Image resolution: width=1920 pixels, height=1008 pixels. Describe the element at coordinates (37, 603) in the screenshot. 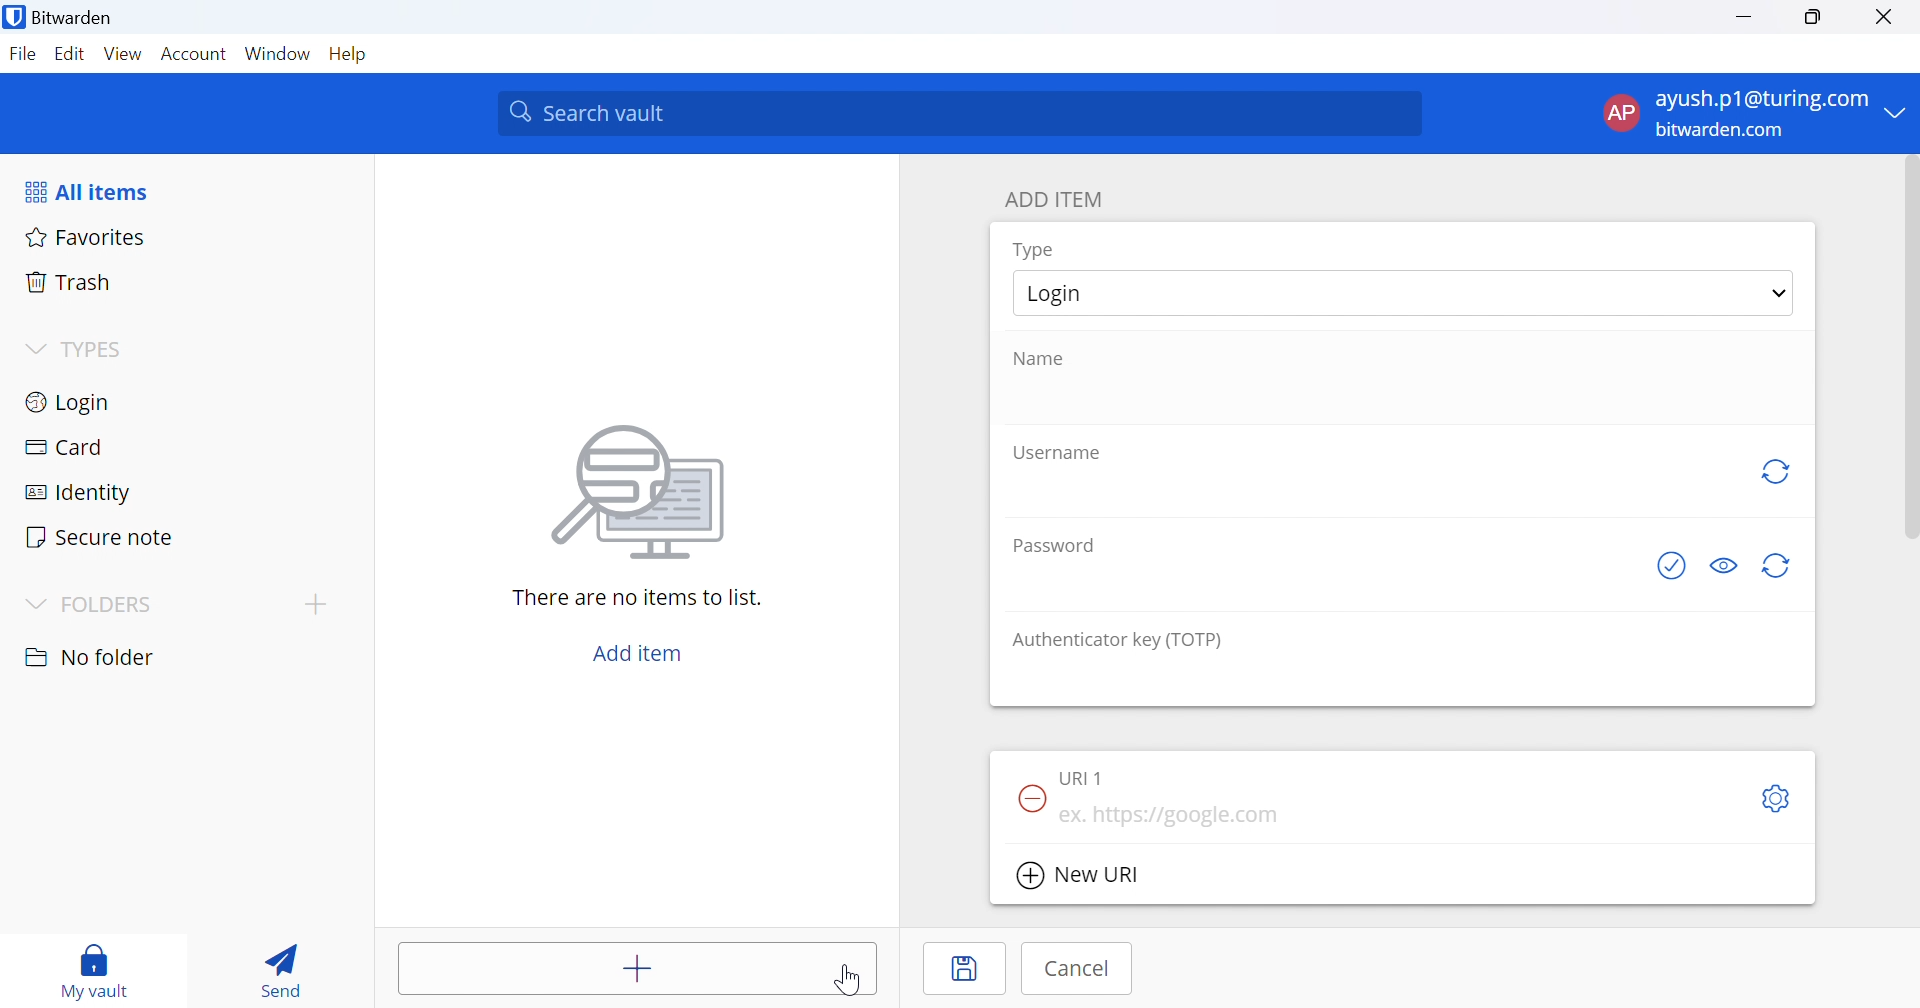

I see `Drop Down` at that location.